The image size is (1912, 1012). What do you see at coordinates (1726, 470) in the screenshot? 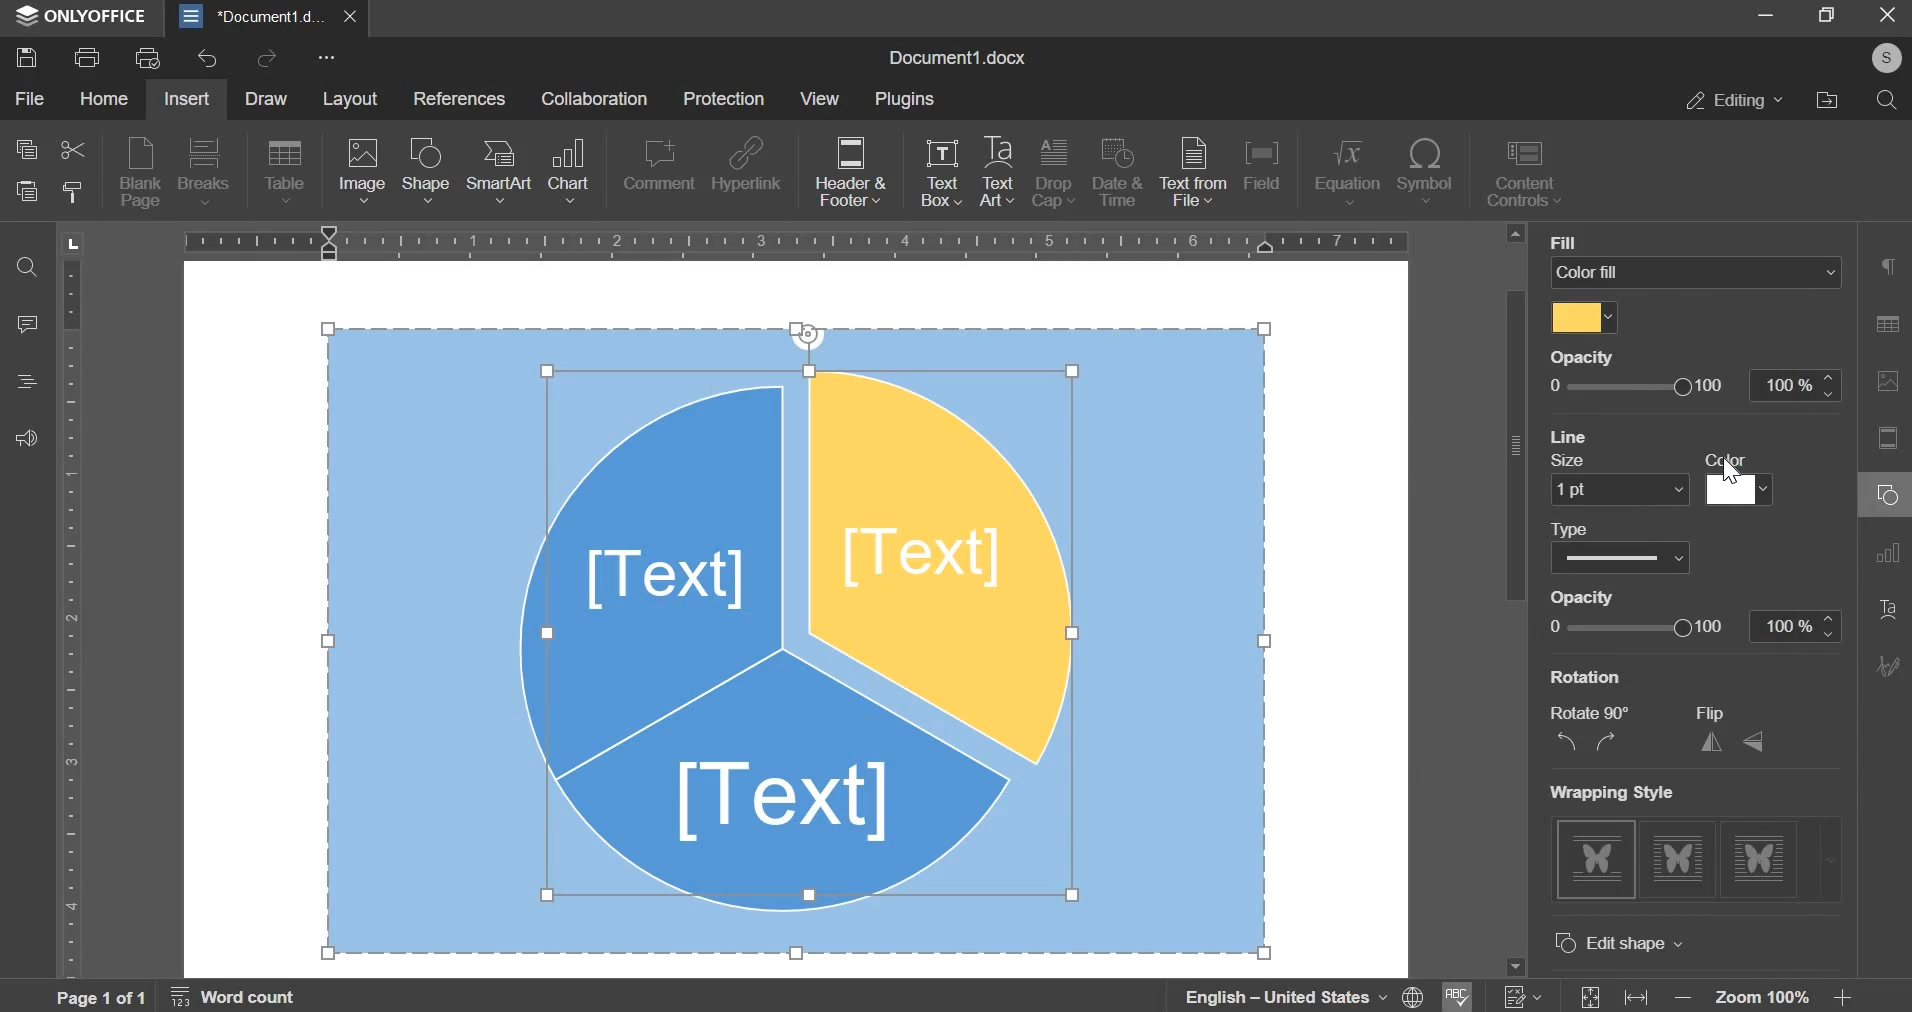
I see `Cursor` at bounding box center [1726, 470].